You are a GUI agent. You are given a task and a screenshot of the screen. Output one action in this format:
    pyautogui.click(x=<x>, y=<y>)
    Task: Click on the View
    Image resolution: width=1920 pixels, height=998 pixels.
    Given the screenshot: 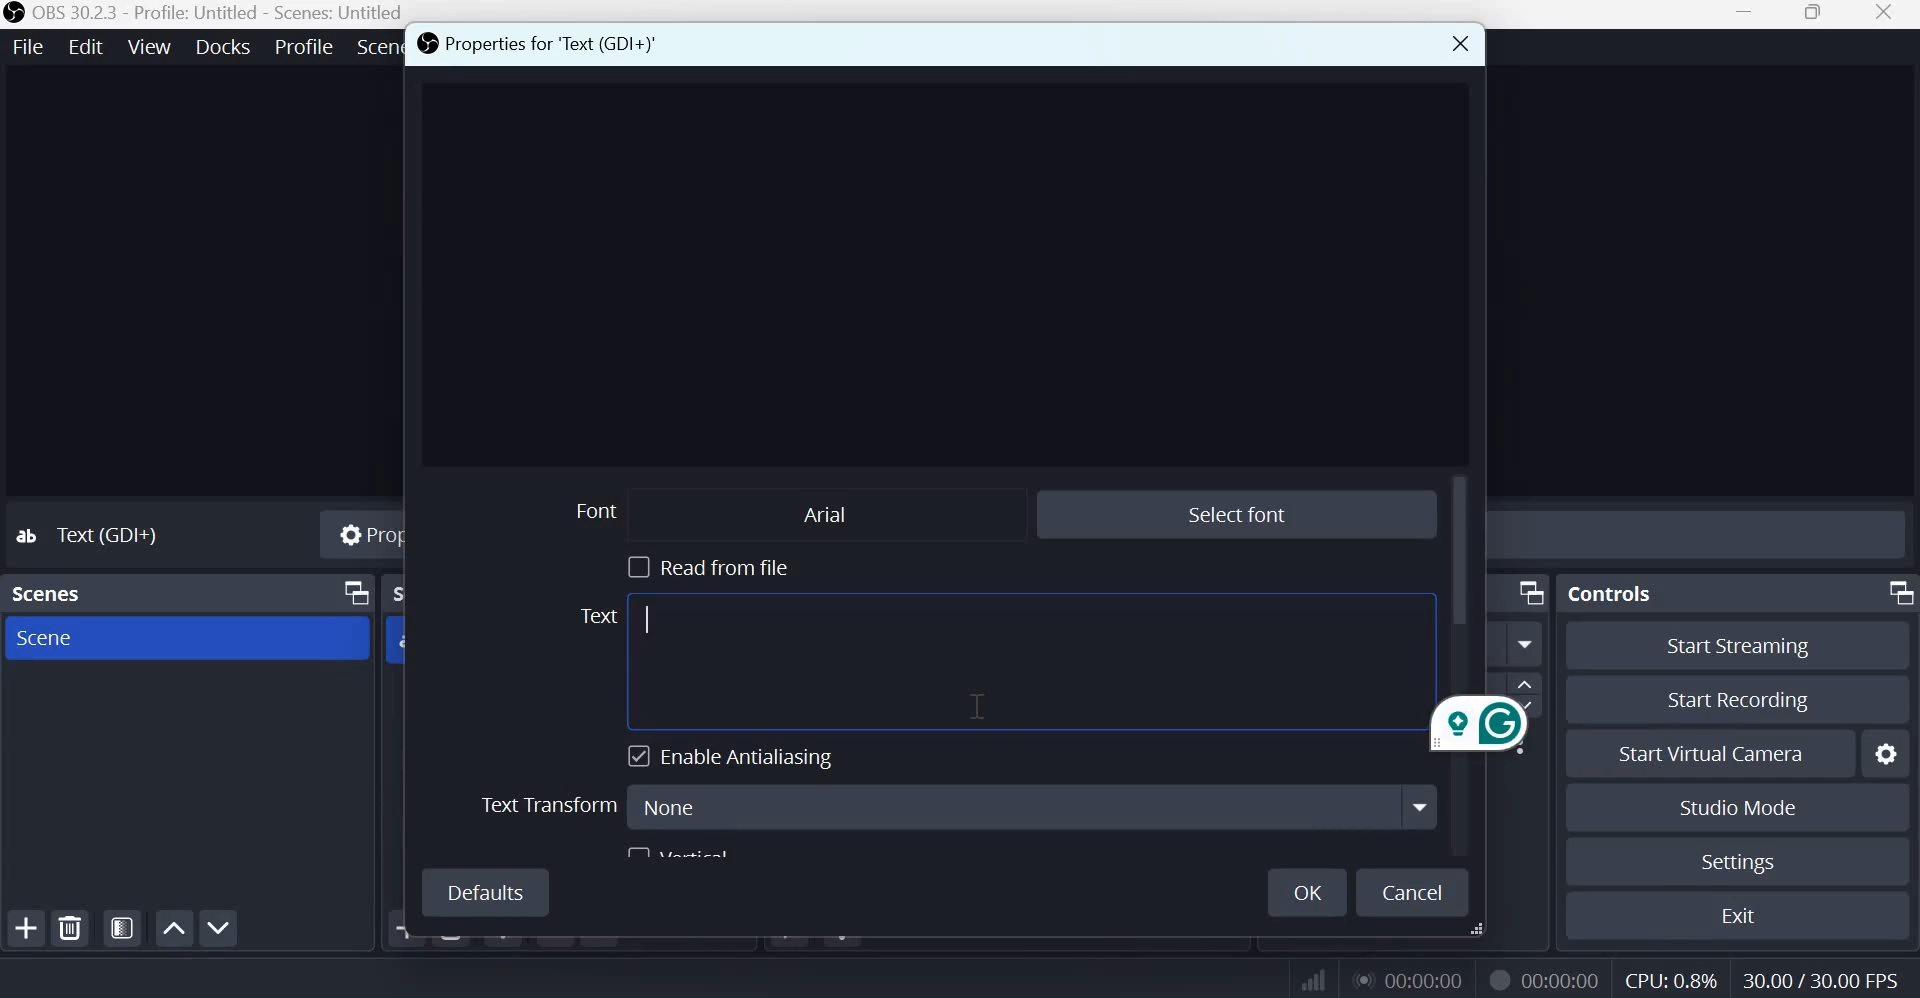 What is the action you would take?
    pyautogui.click(x=151, y=46)
    